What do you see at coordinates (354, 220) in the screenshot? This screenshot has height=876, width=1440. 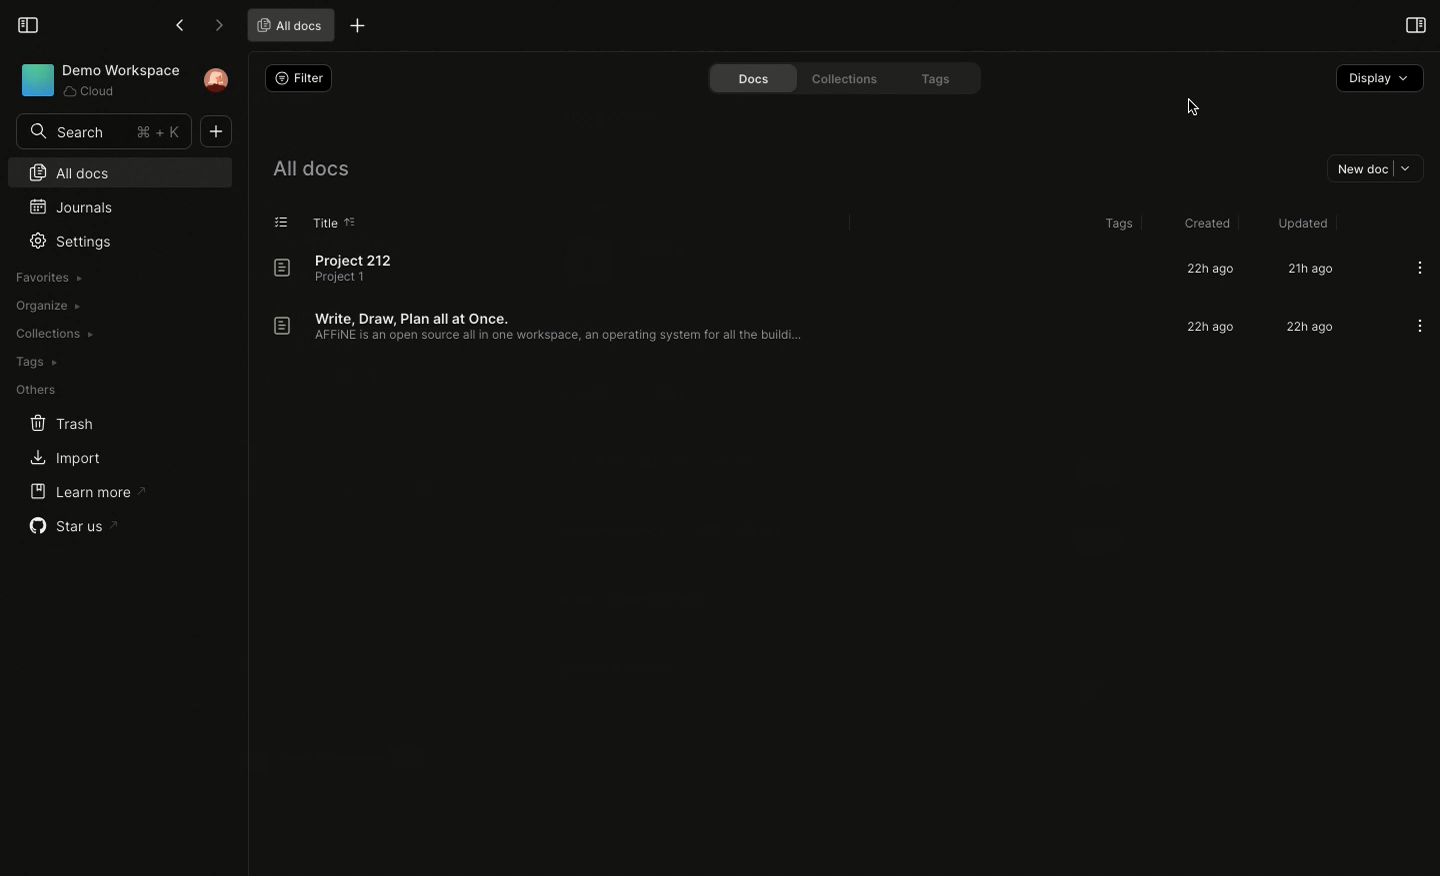 I see `Sort` at bounding box center [354, 220].